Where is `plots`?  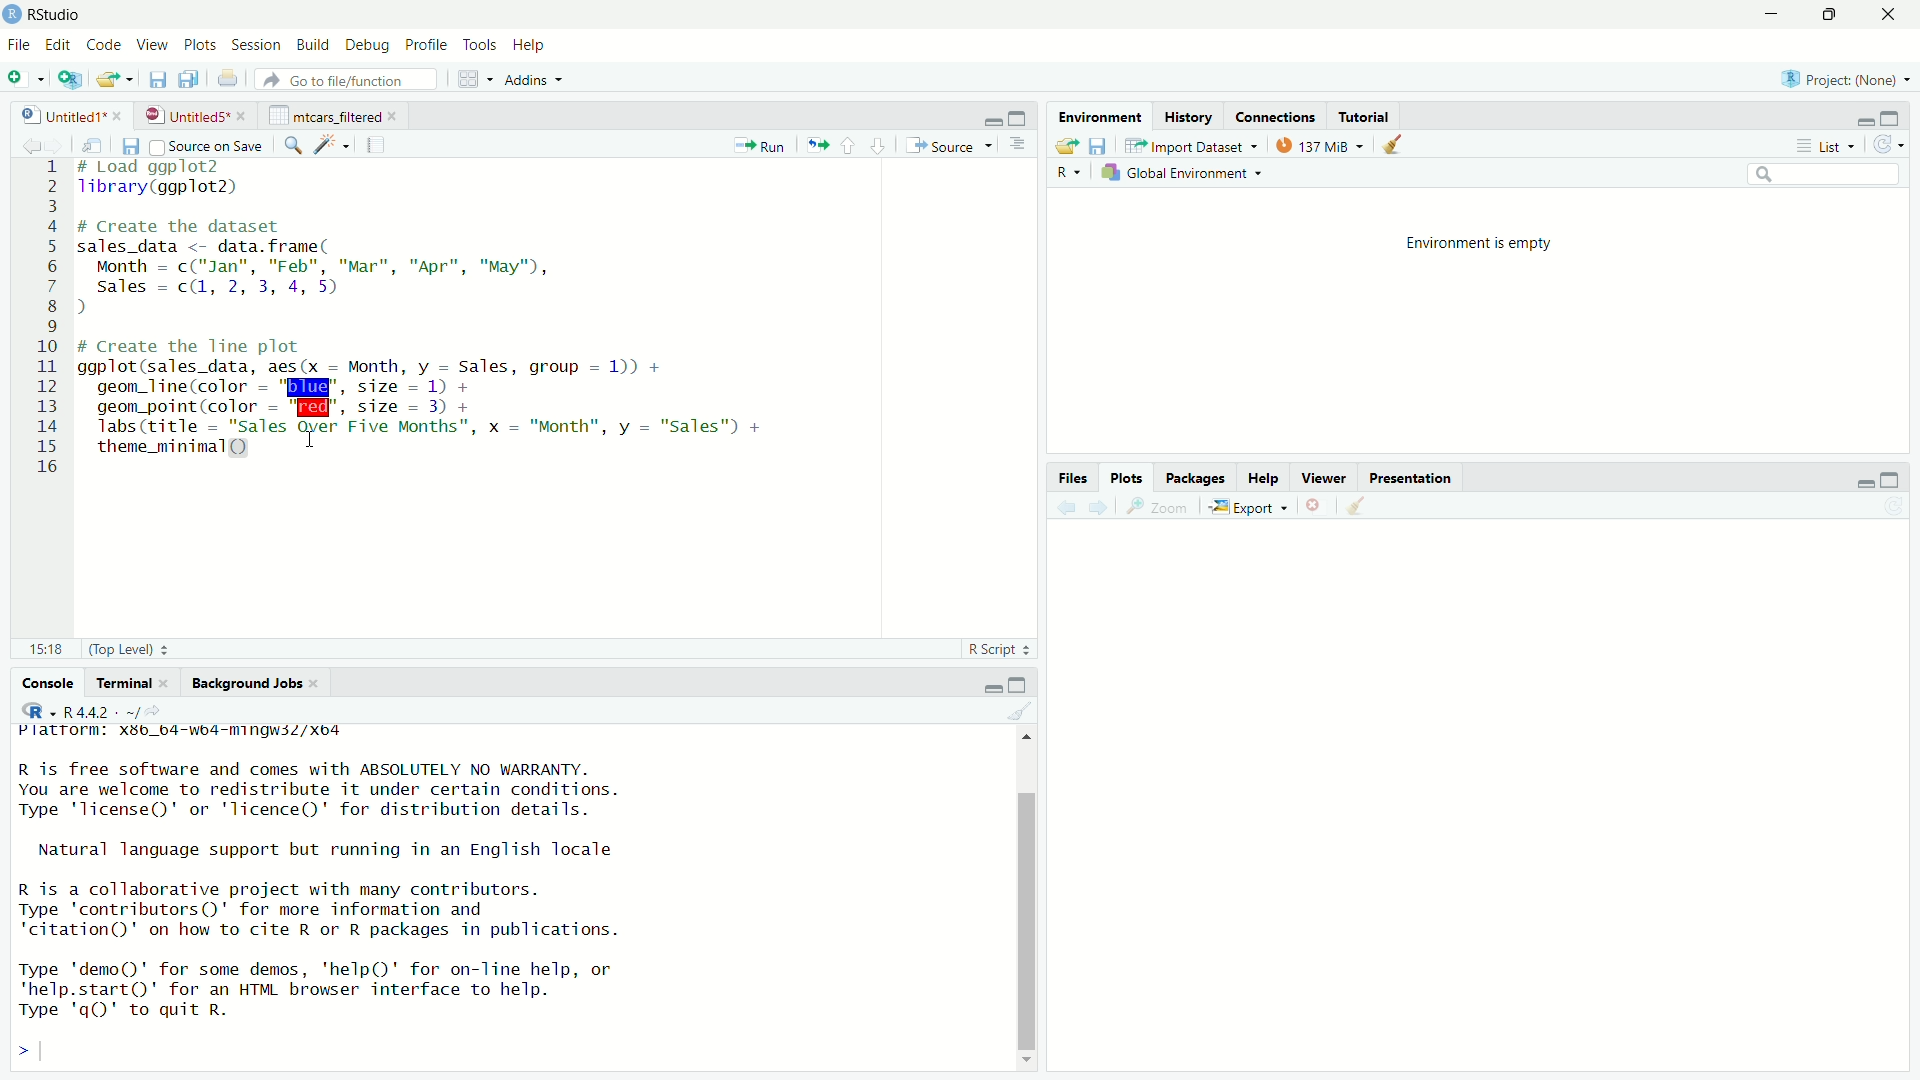
plots is located at coordinates (1129, 478).